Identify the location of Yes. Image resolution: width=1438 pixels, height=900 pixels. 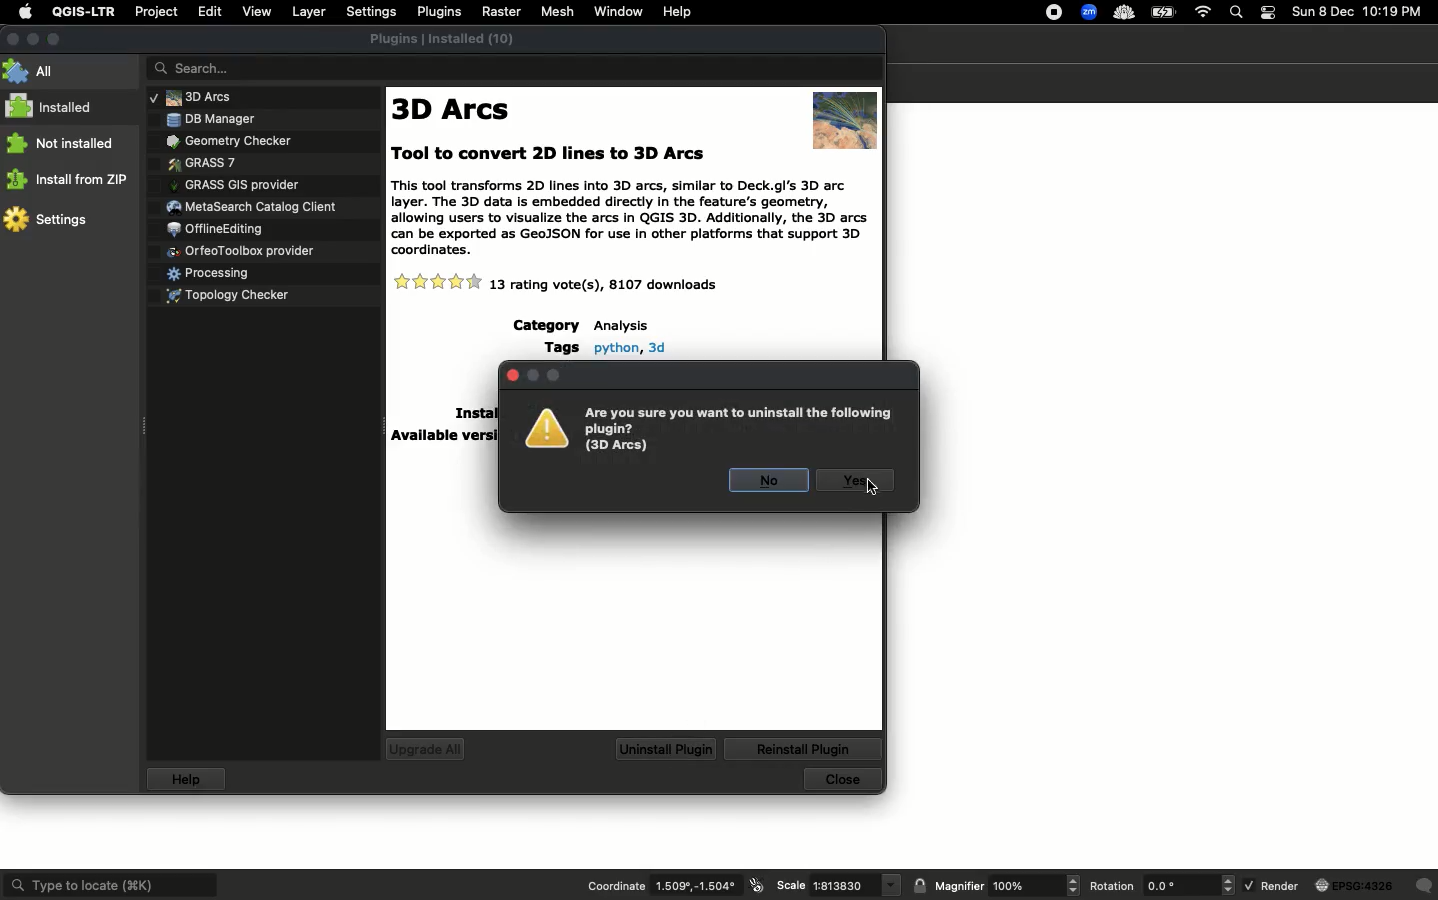
(853, 483).